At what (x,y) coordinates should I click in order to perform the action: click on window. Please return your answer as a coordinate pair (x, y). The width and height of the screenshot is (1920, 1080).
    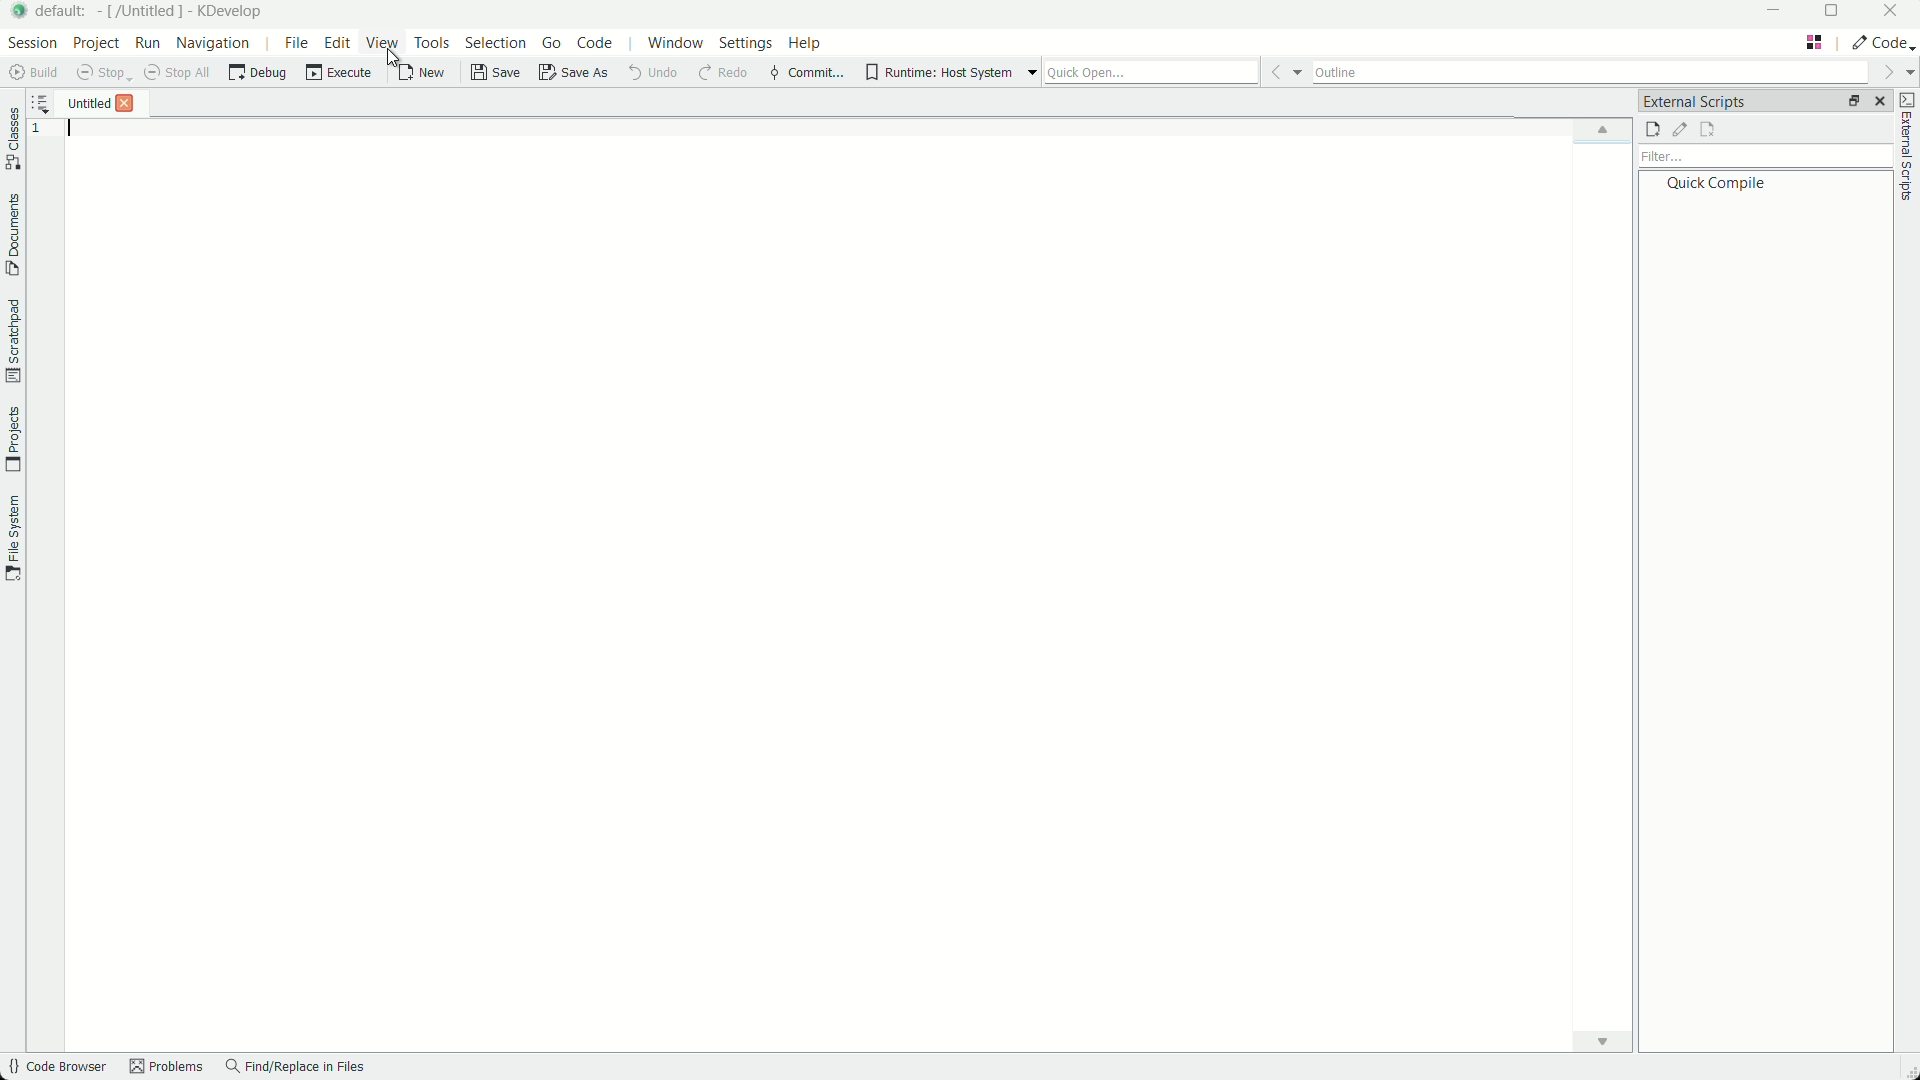
    Looking at the image, I should click on (679, 46).